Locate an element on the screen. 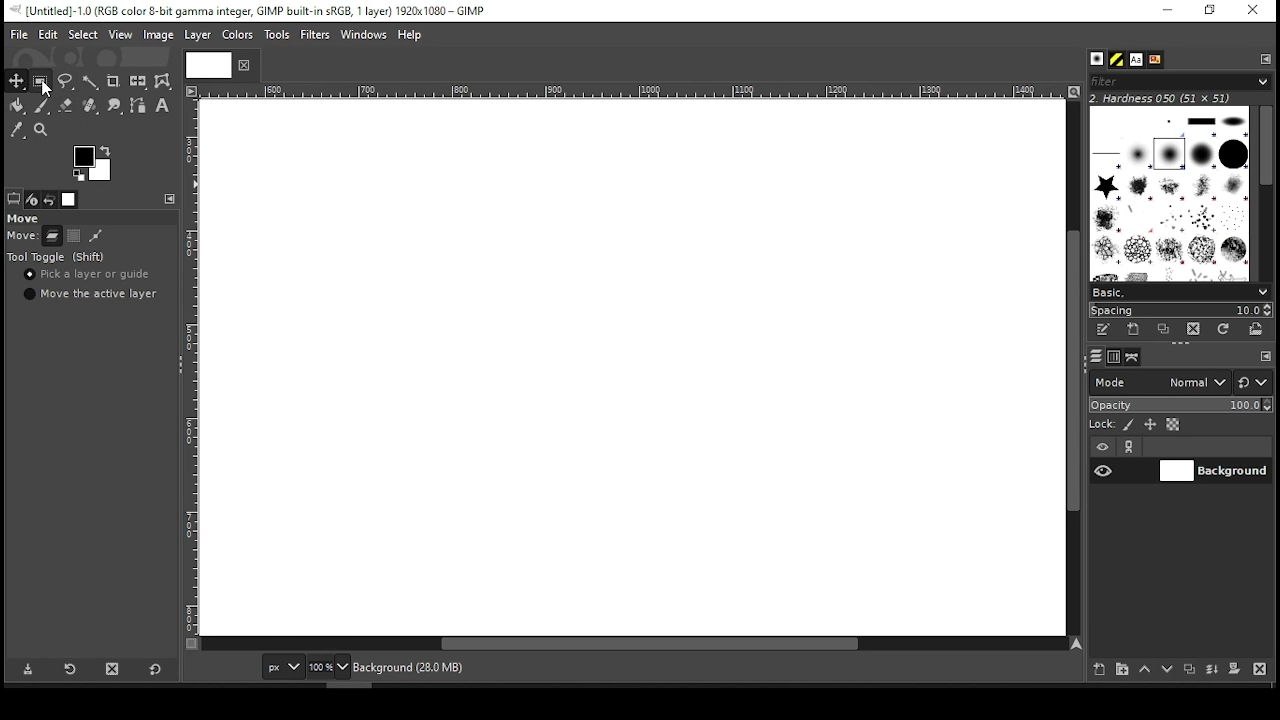 Image resolution: width=1280 pixels, height=720 pixels. tool toggle is located at coordinates (54, 257).